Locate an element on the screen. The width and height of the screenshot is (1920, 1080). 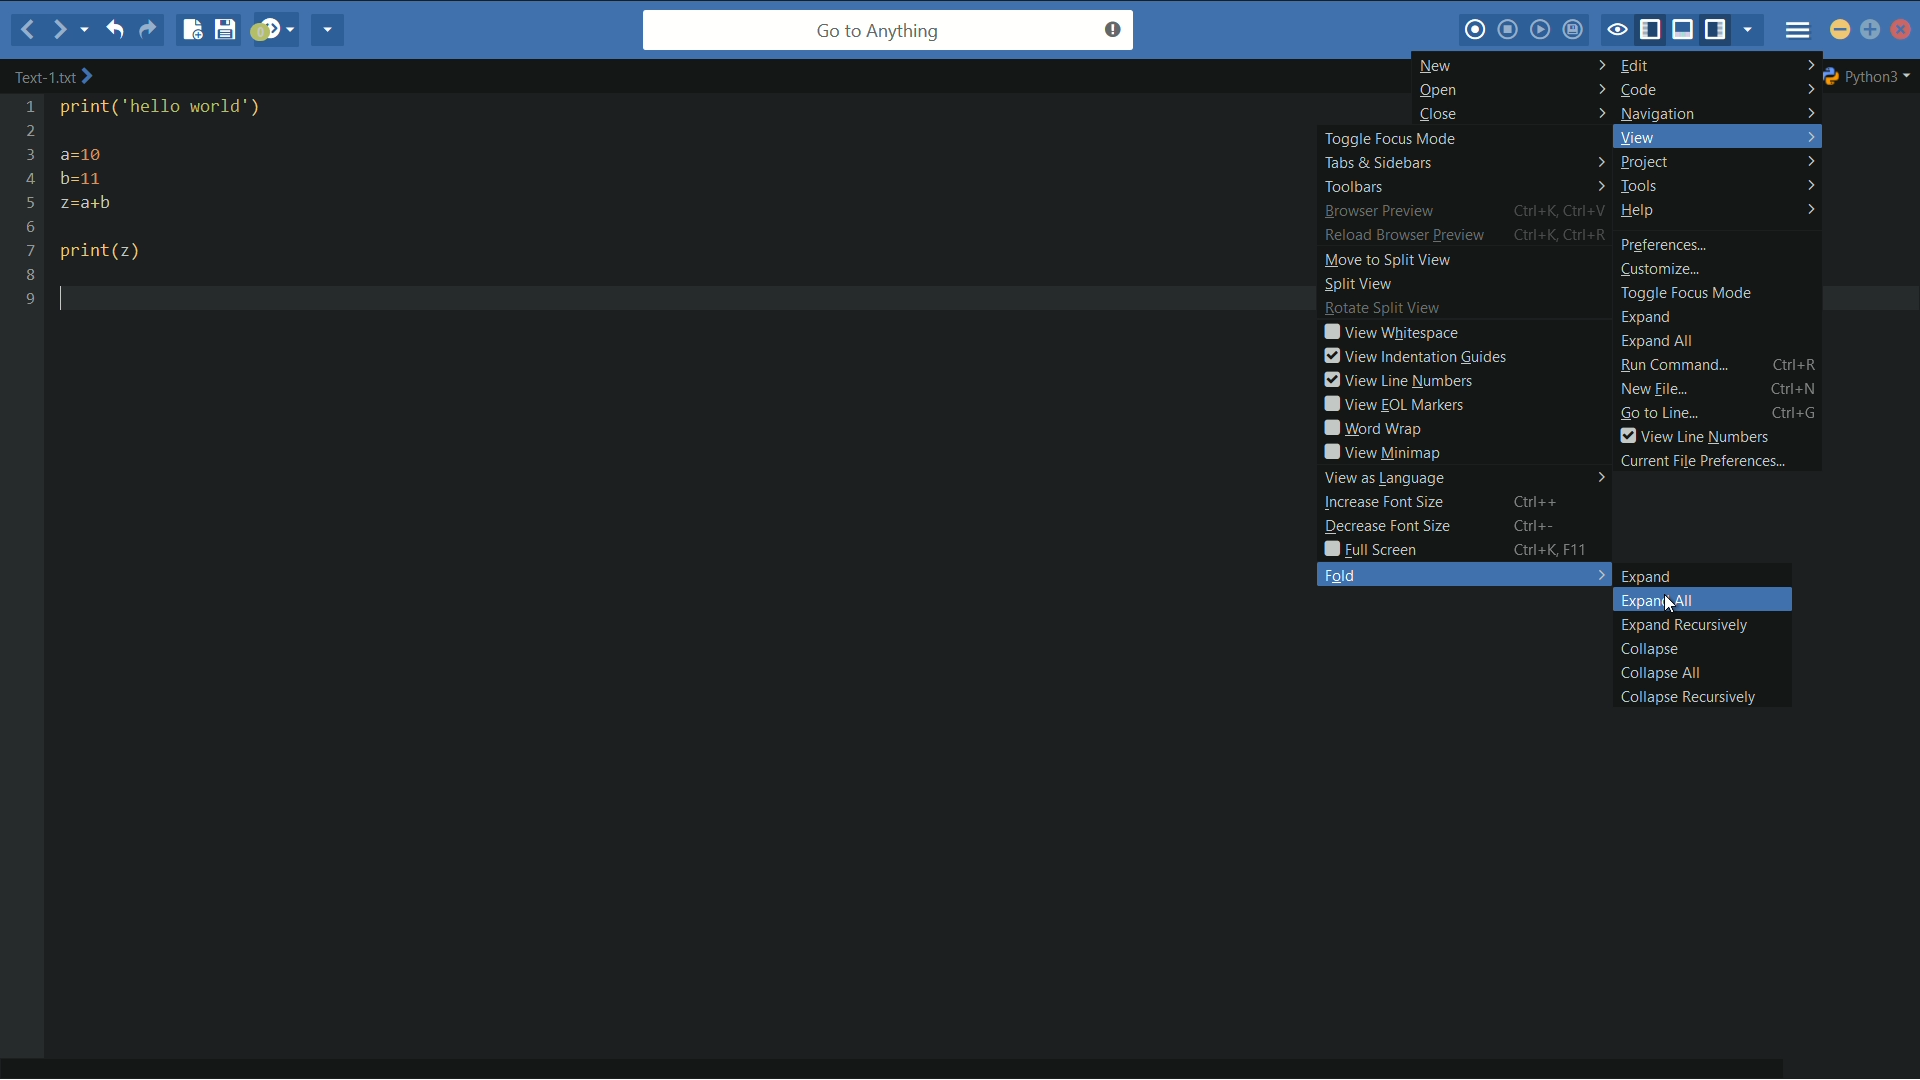
expand recursively is located at coordinates (1682, 626).